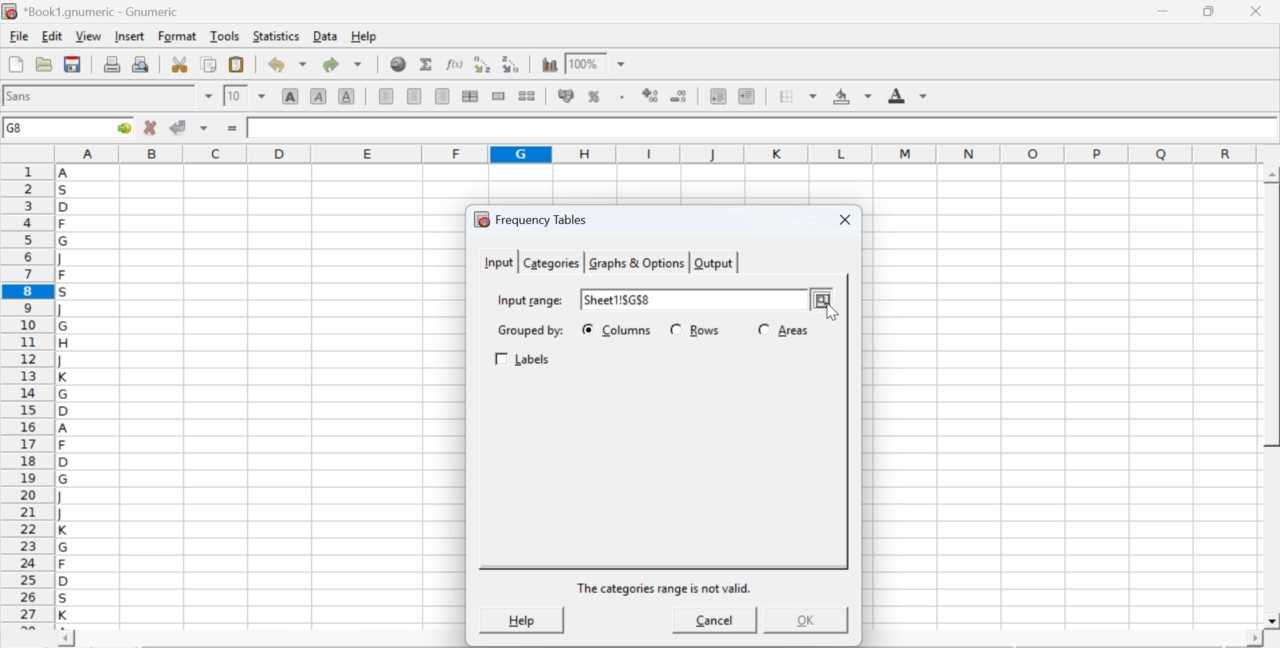 The image size is (1280, 648). What do you see at coordinates (803, 620) in the screenshot?
I see `OK` at bounding box center [803, 620].